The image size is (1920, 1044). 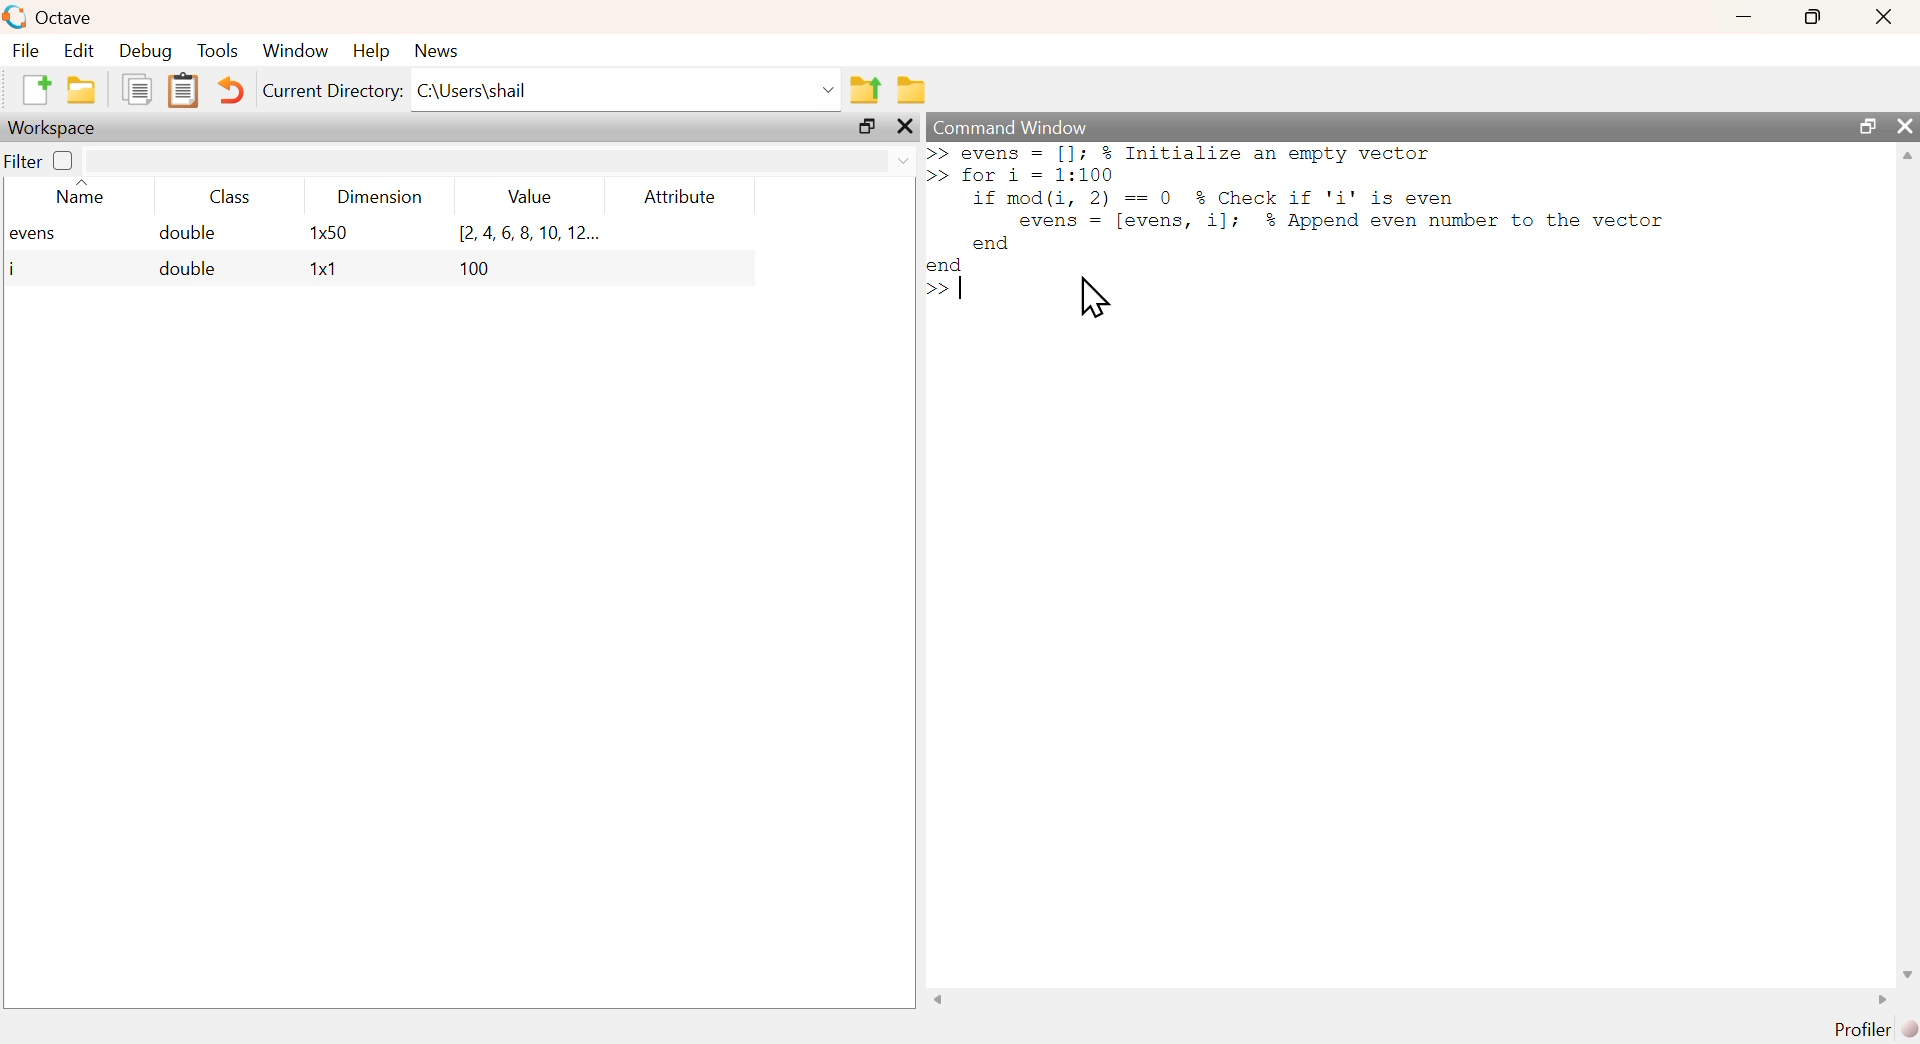 What do you see at coordinates (524, 199) in the screenshot?
I see `value` at bounding box center [524, 199].